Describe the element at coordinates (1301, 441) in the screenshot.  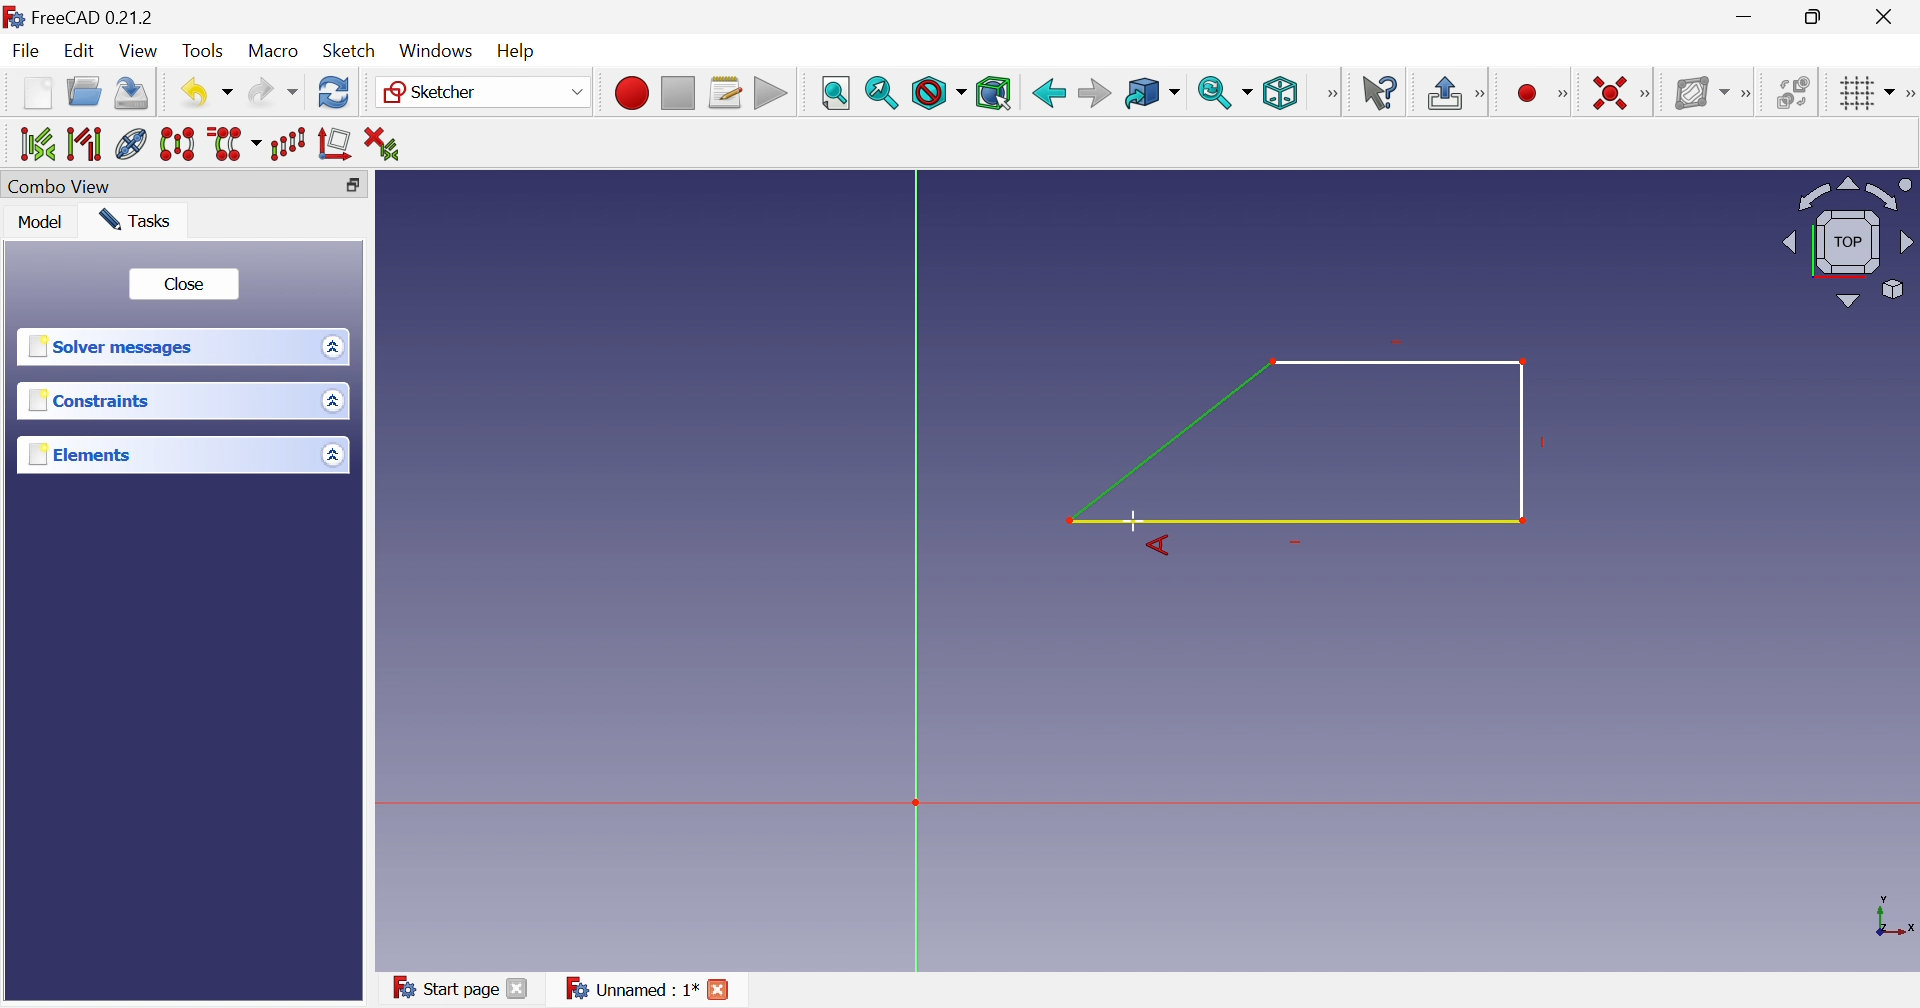
I see `Shape` at that location.